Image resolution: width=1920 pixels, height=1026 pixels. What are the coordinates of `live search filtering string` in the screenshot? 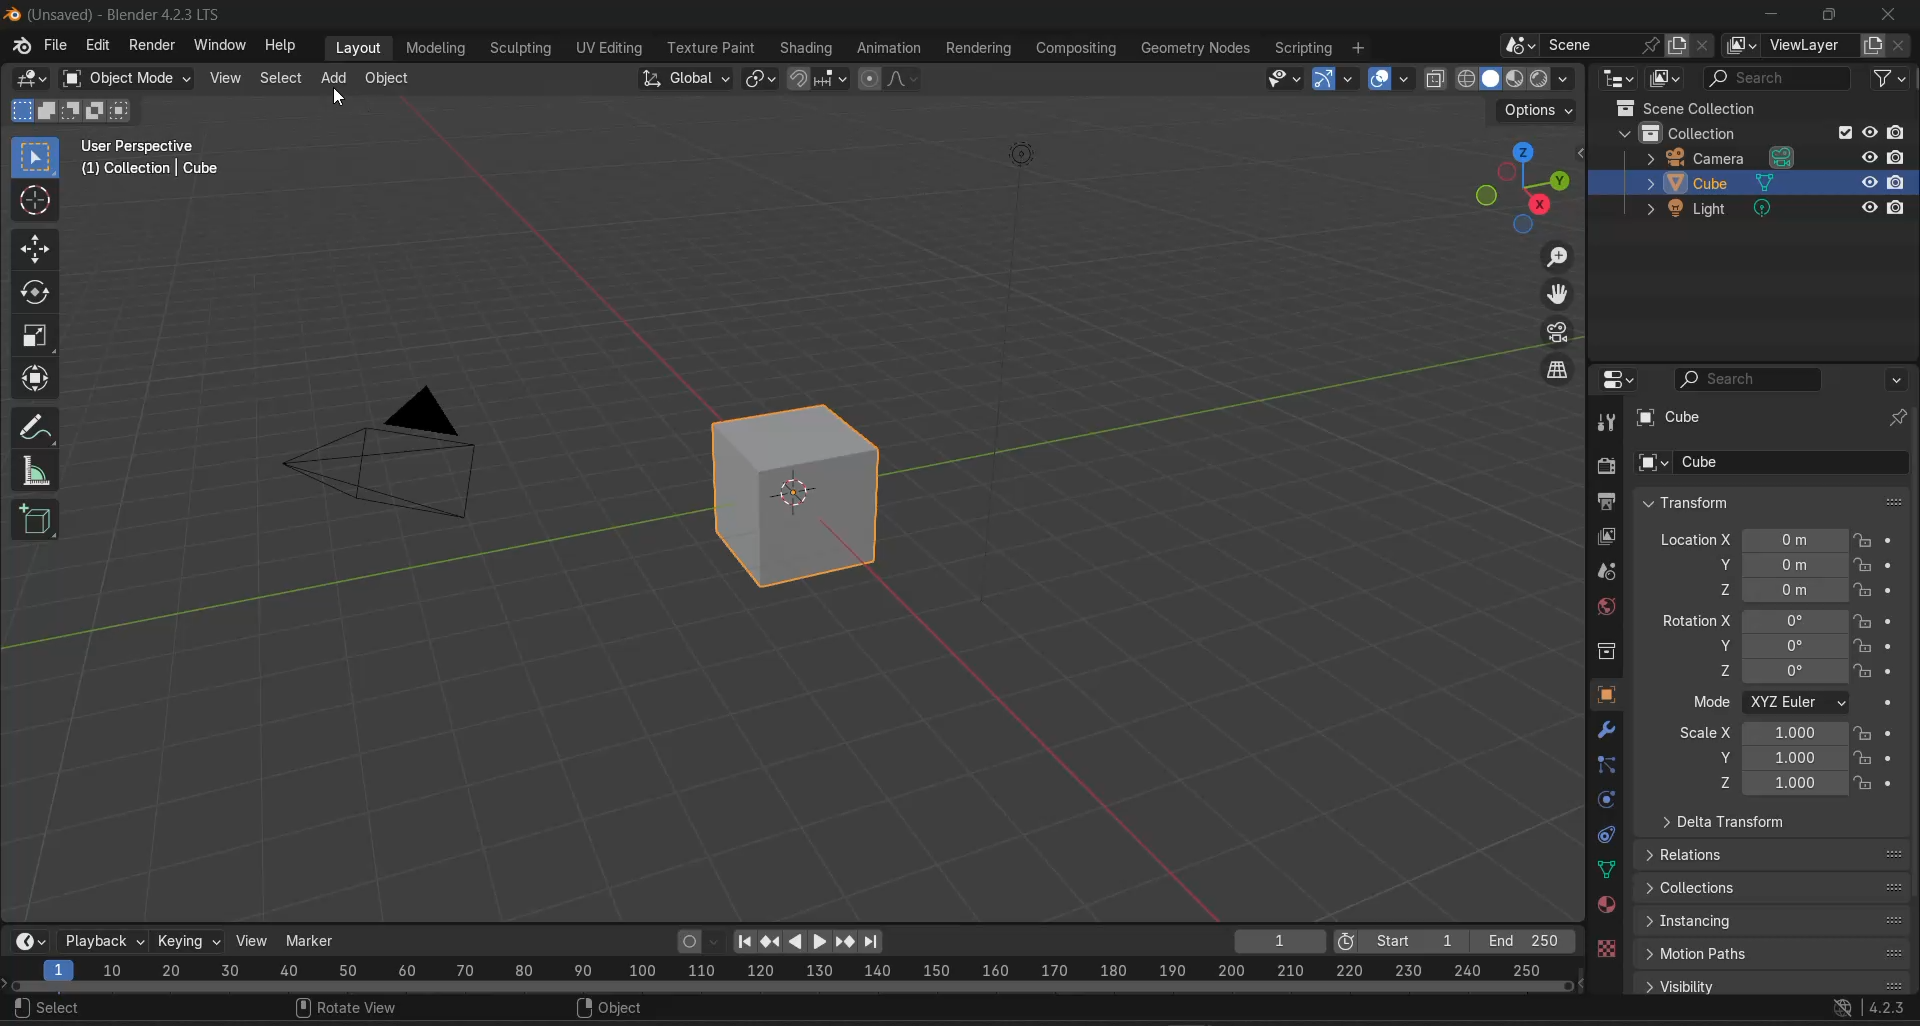 It's located at (1752, 379).